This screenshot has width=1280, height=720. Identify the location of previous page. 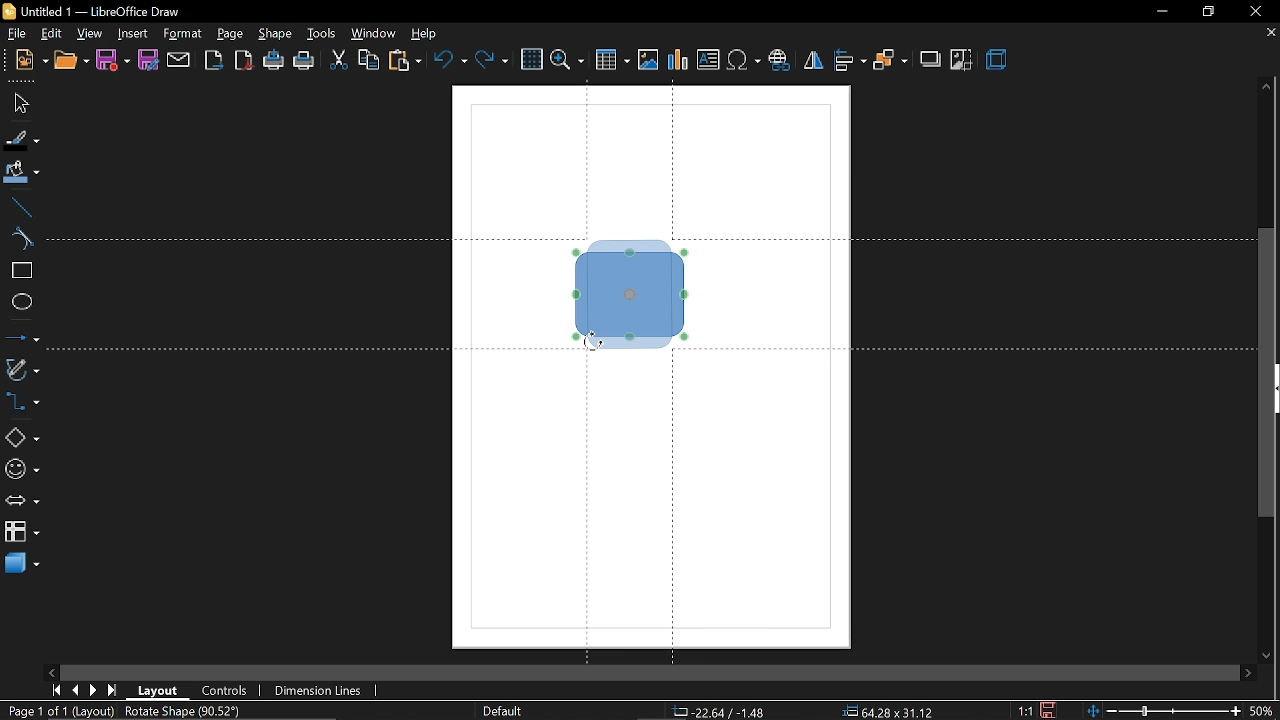
(73, 691).